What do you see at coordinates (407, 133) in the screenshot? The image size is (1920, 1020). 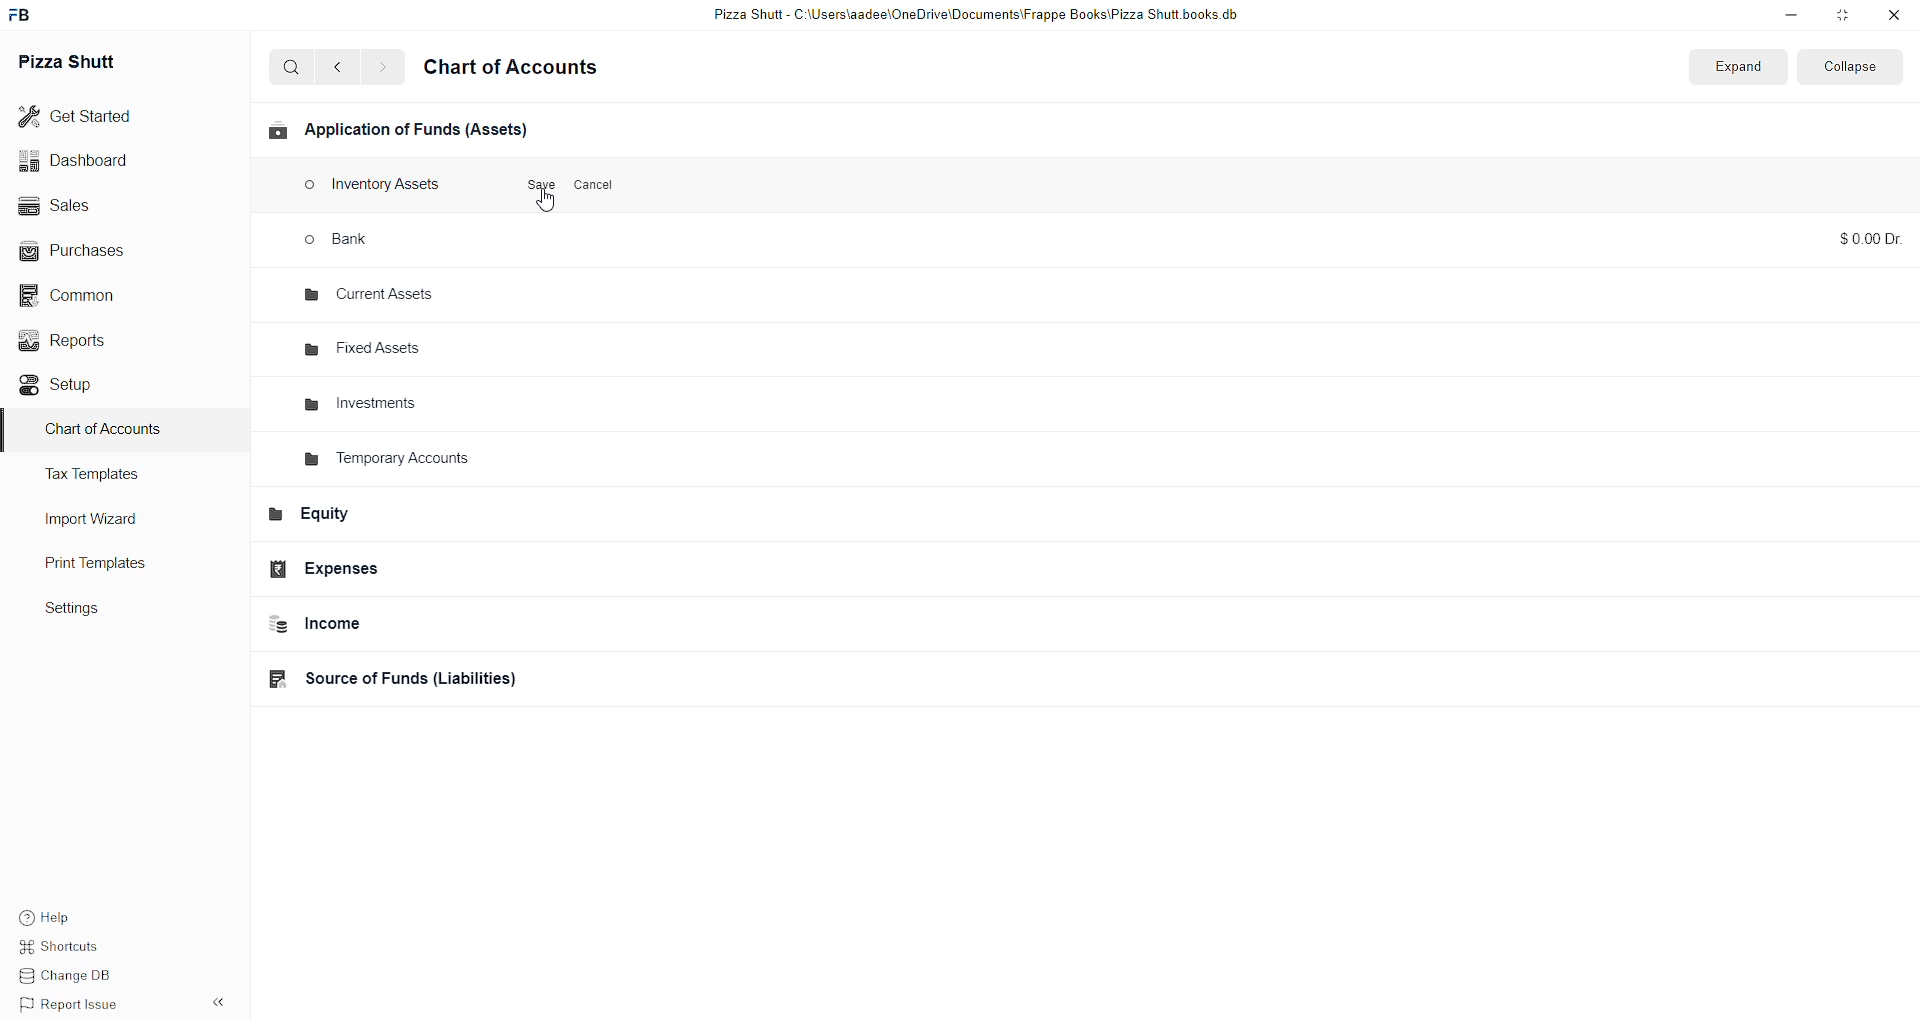 I see `Applications of funds(Assets)` at bounding box center [407, 133].